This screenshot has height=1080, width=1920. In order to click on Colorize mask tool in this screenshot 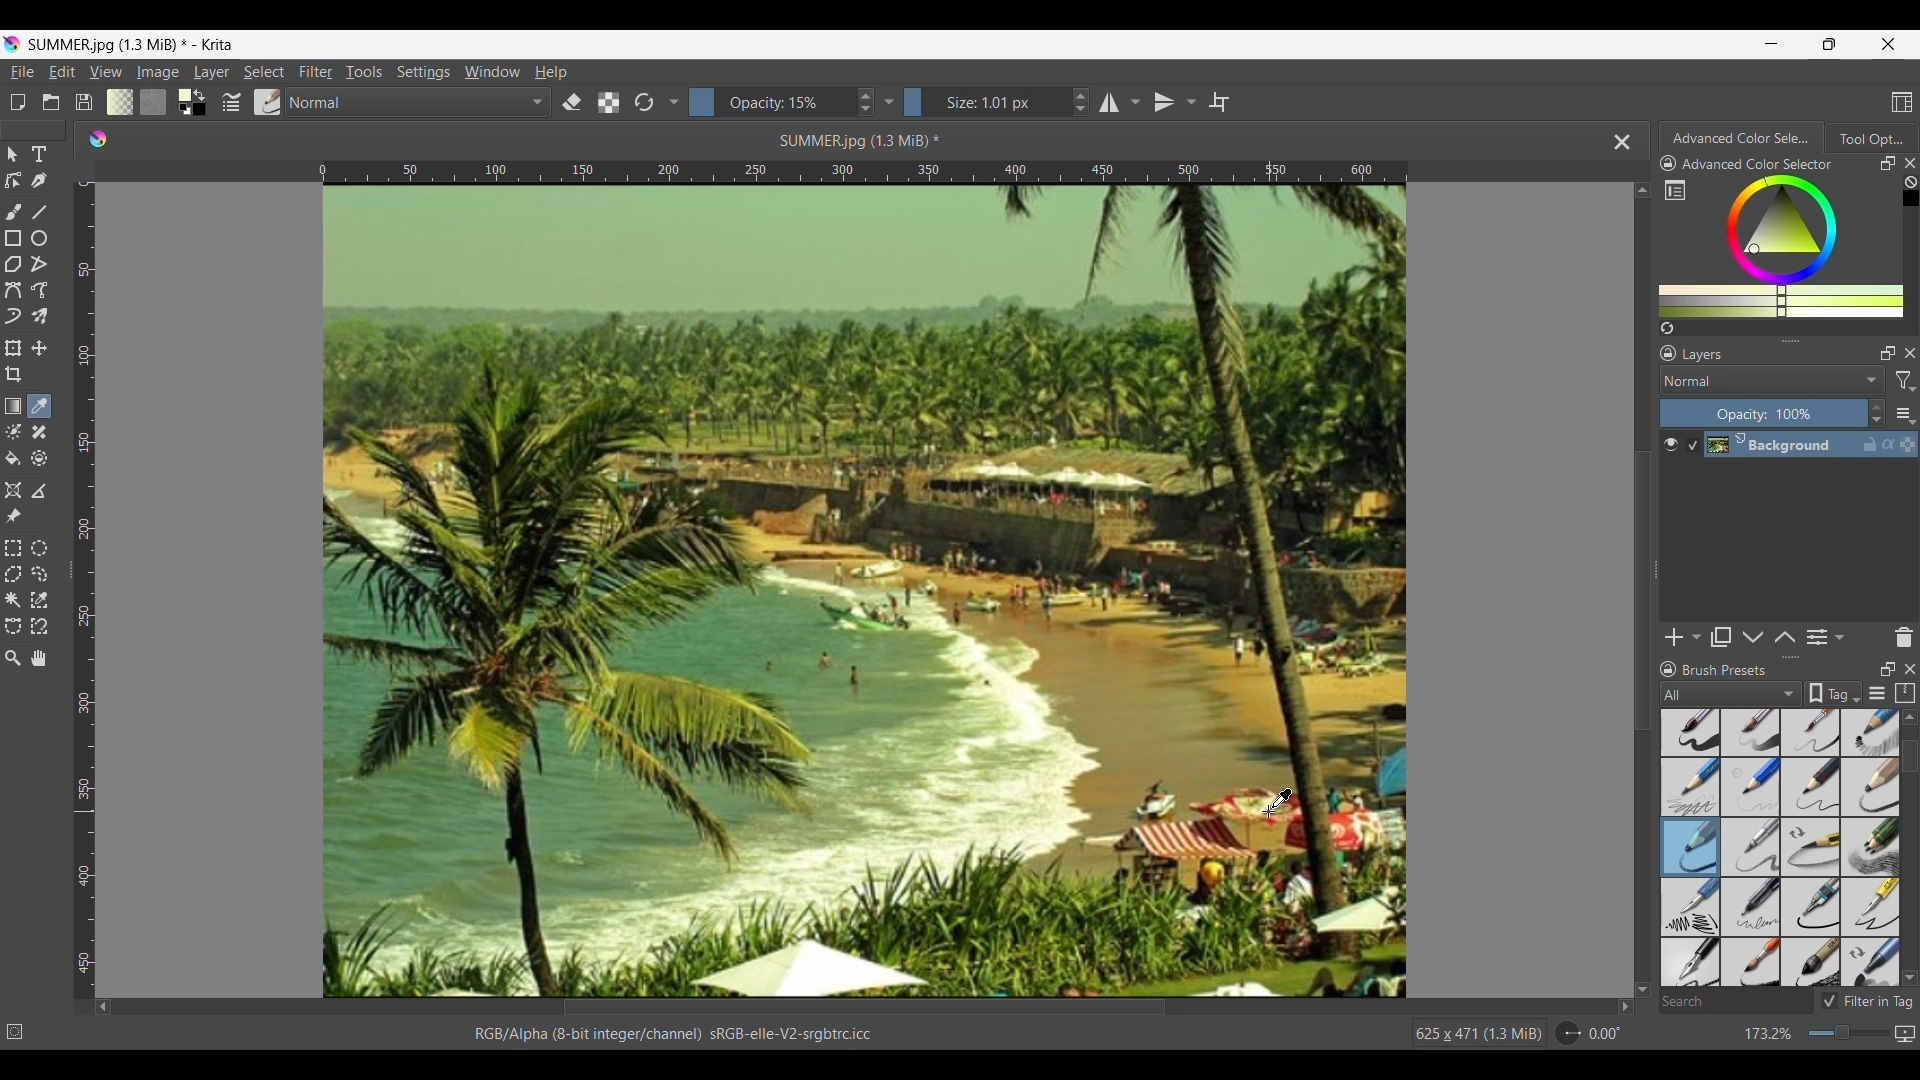, I will do `click(14, 432)`.